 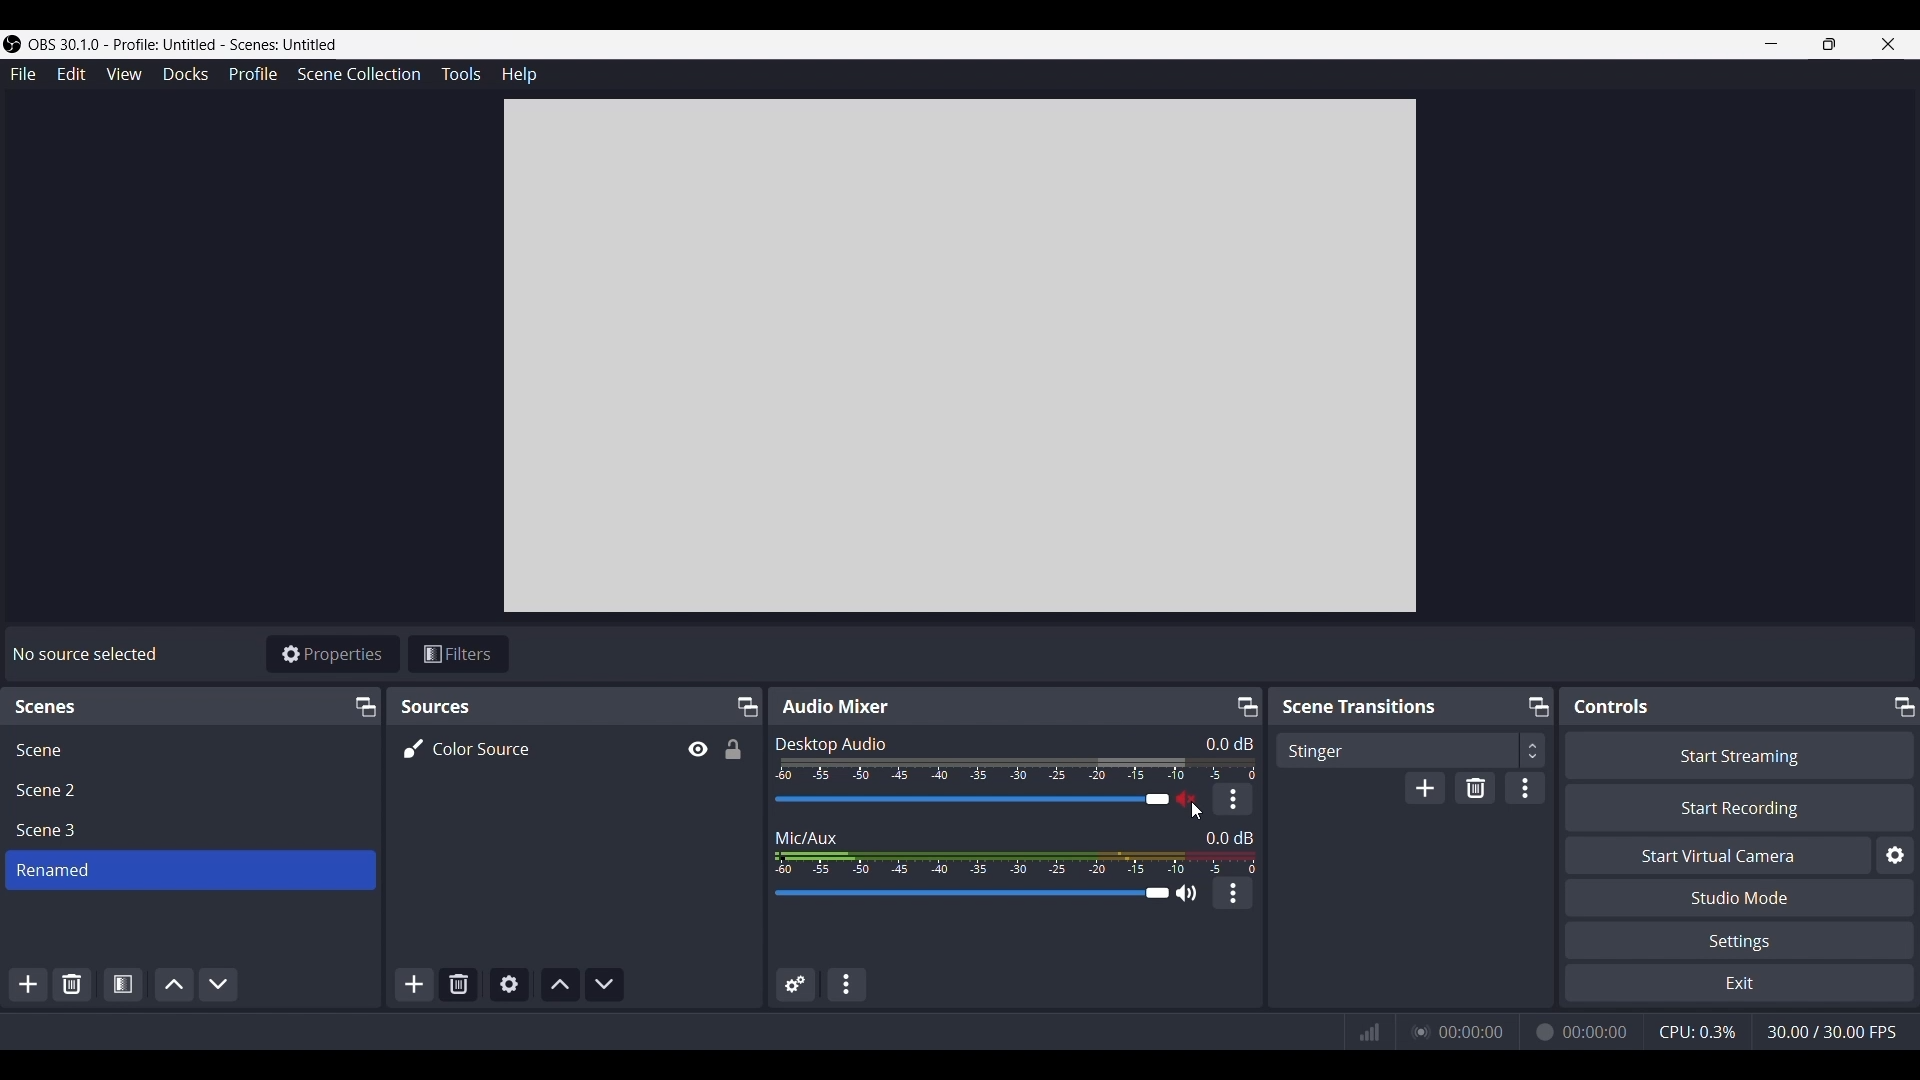 What do you see at coordinates (1231, 799) in the screenshot?
I see `Desktop audio properties` at bounding box center [1231, 799].